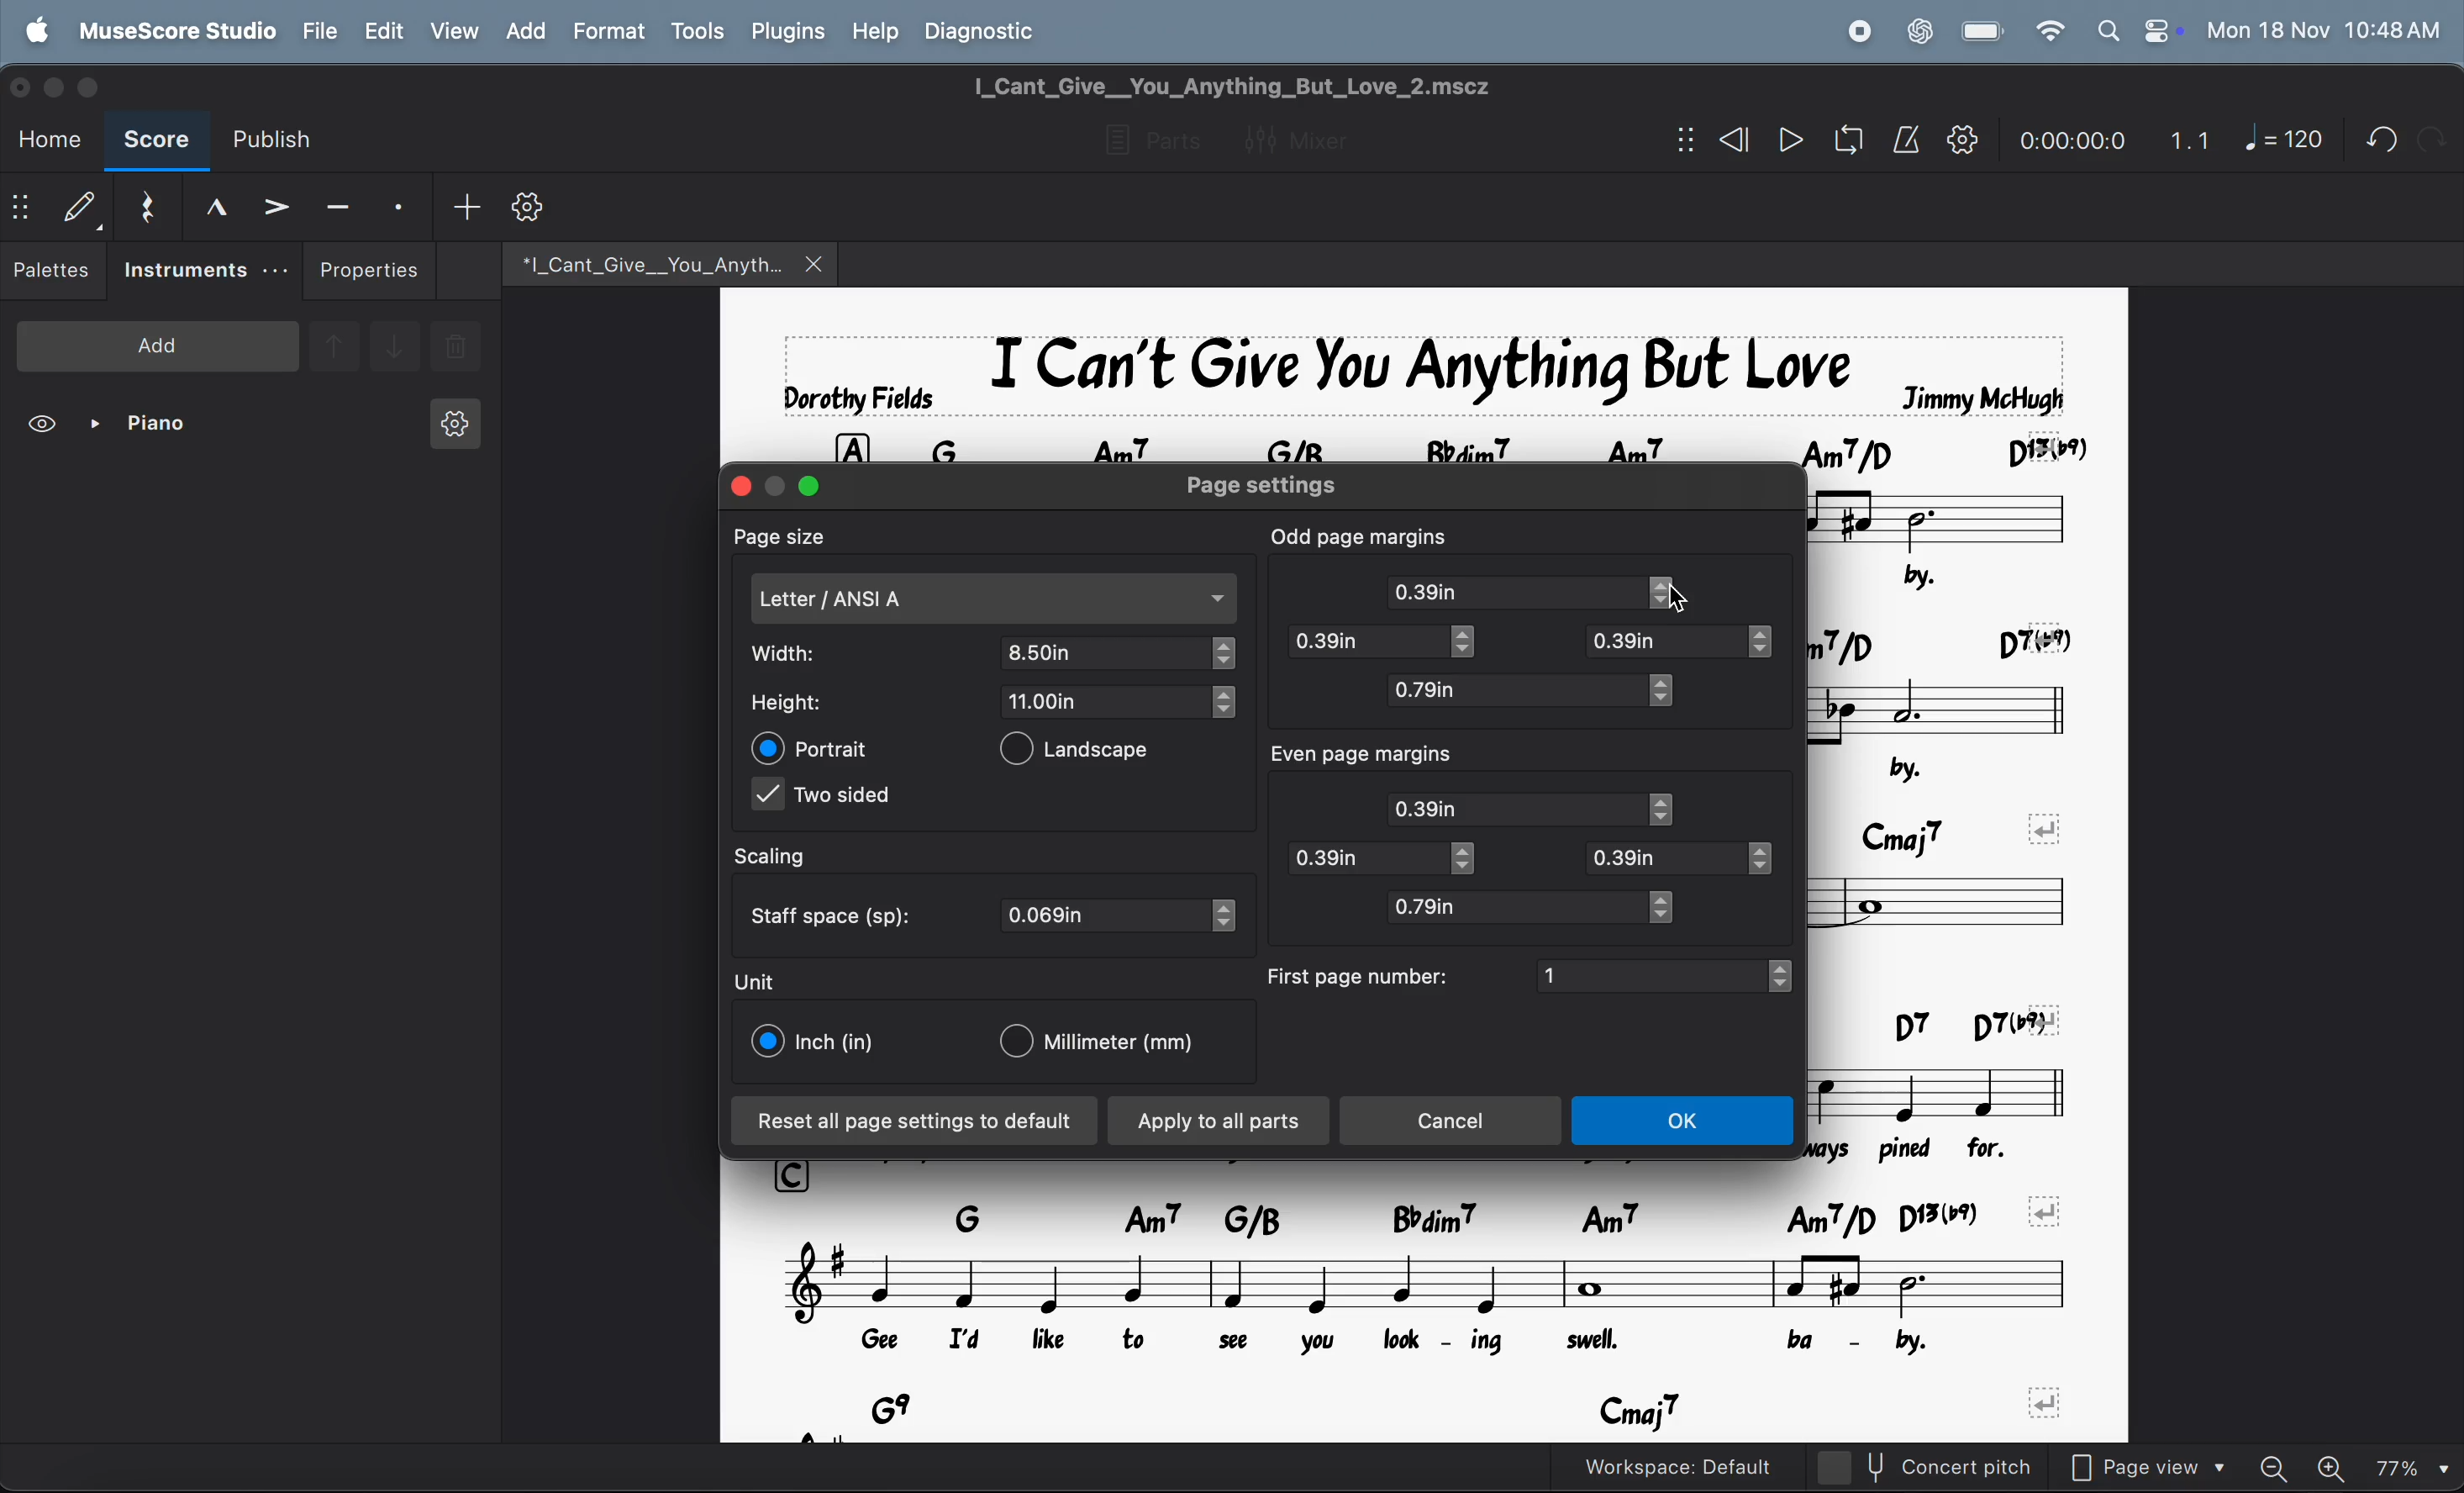  I want to click on tenuto, so click(338, 203).